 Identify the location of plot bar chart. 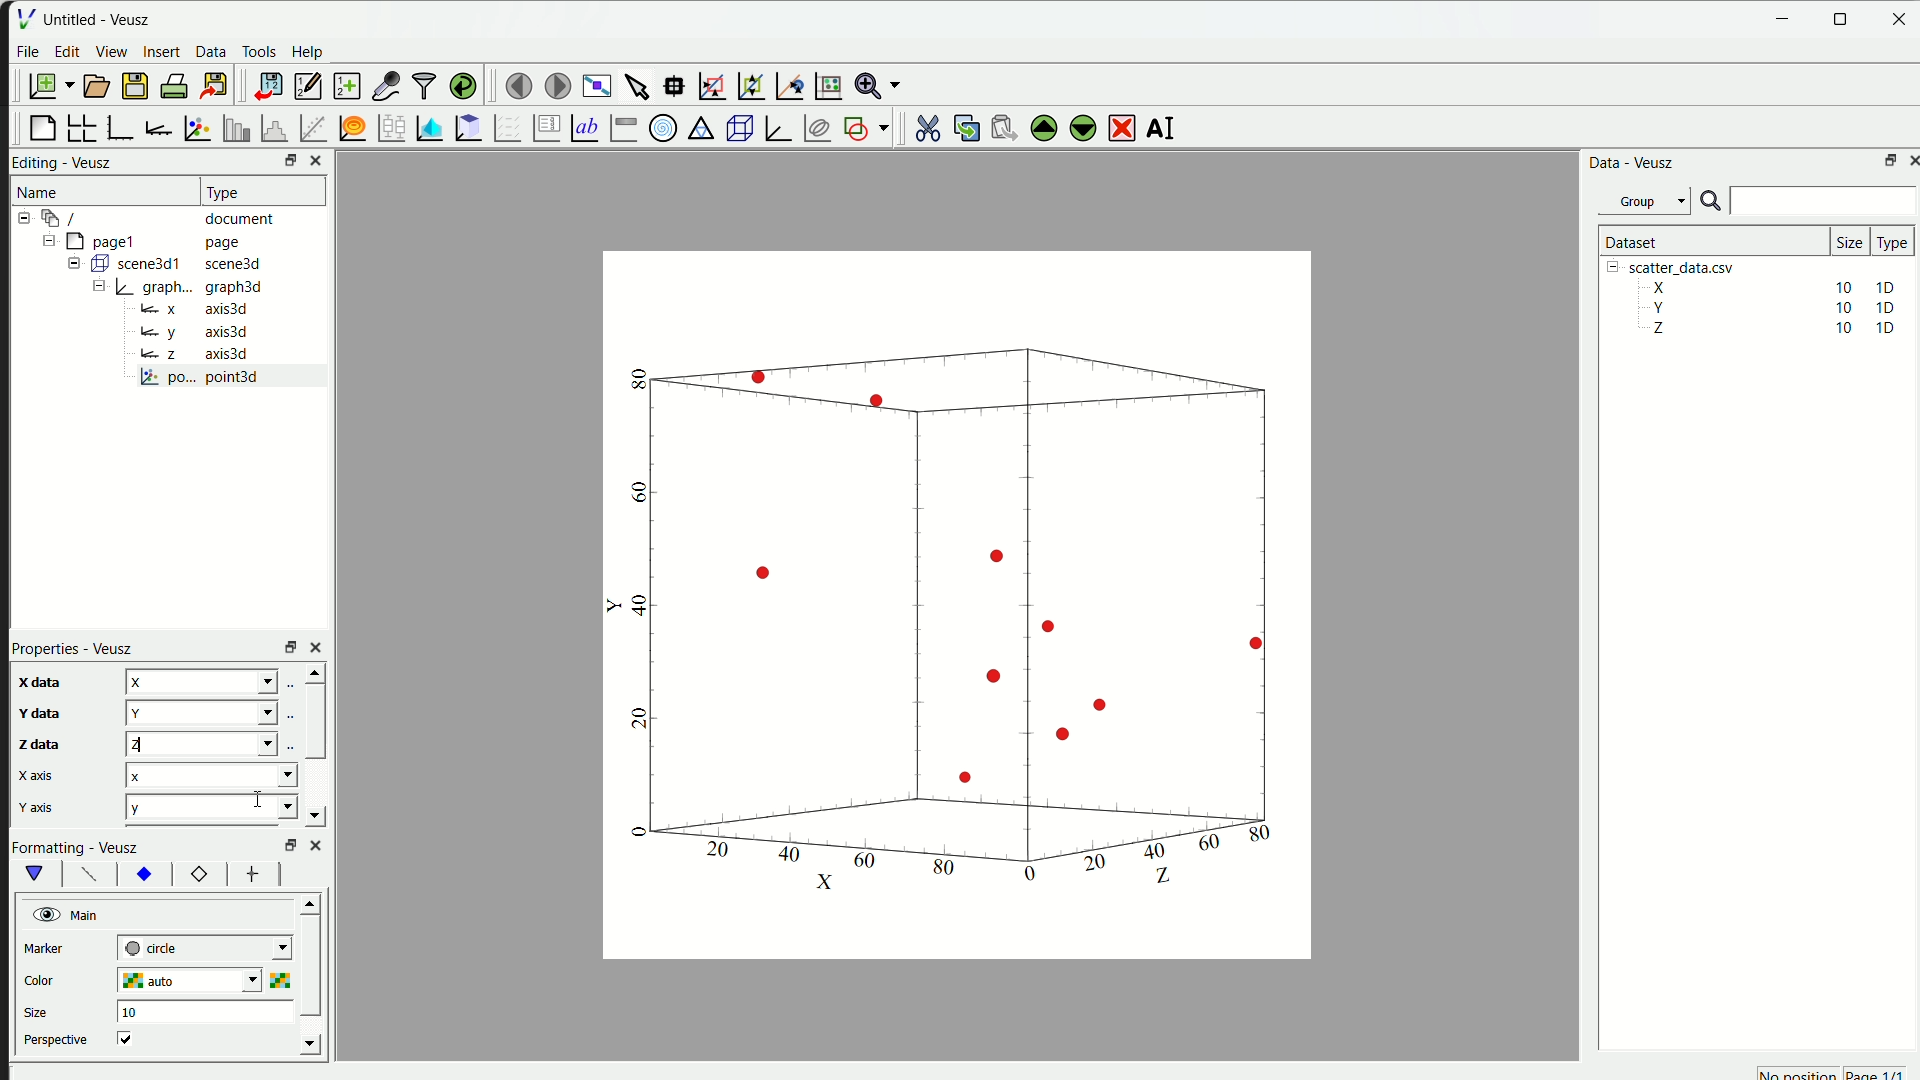
(230, 128).